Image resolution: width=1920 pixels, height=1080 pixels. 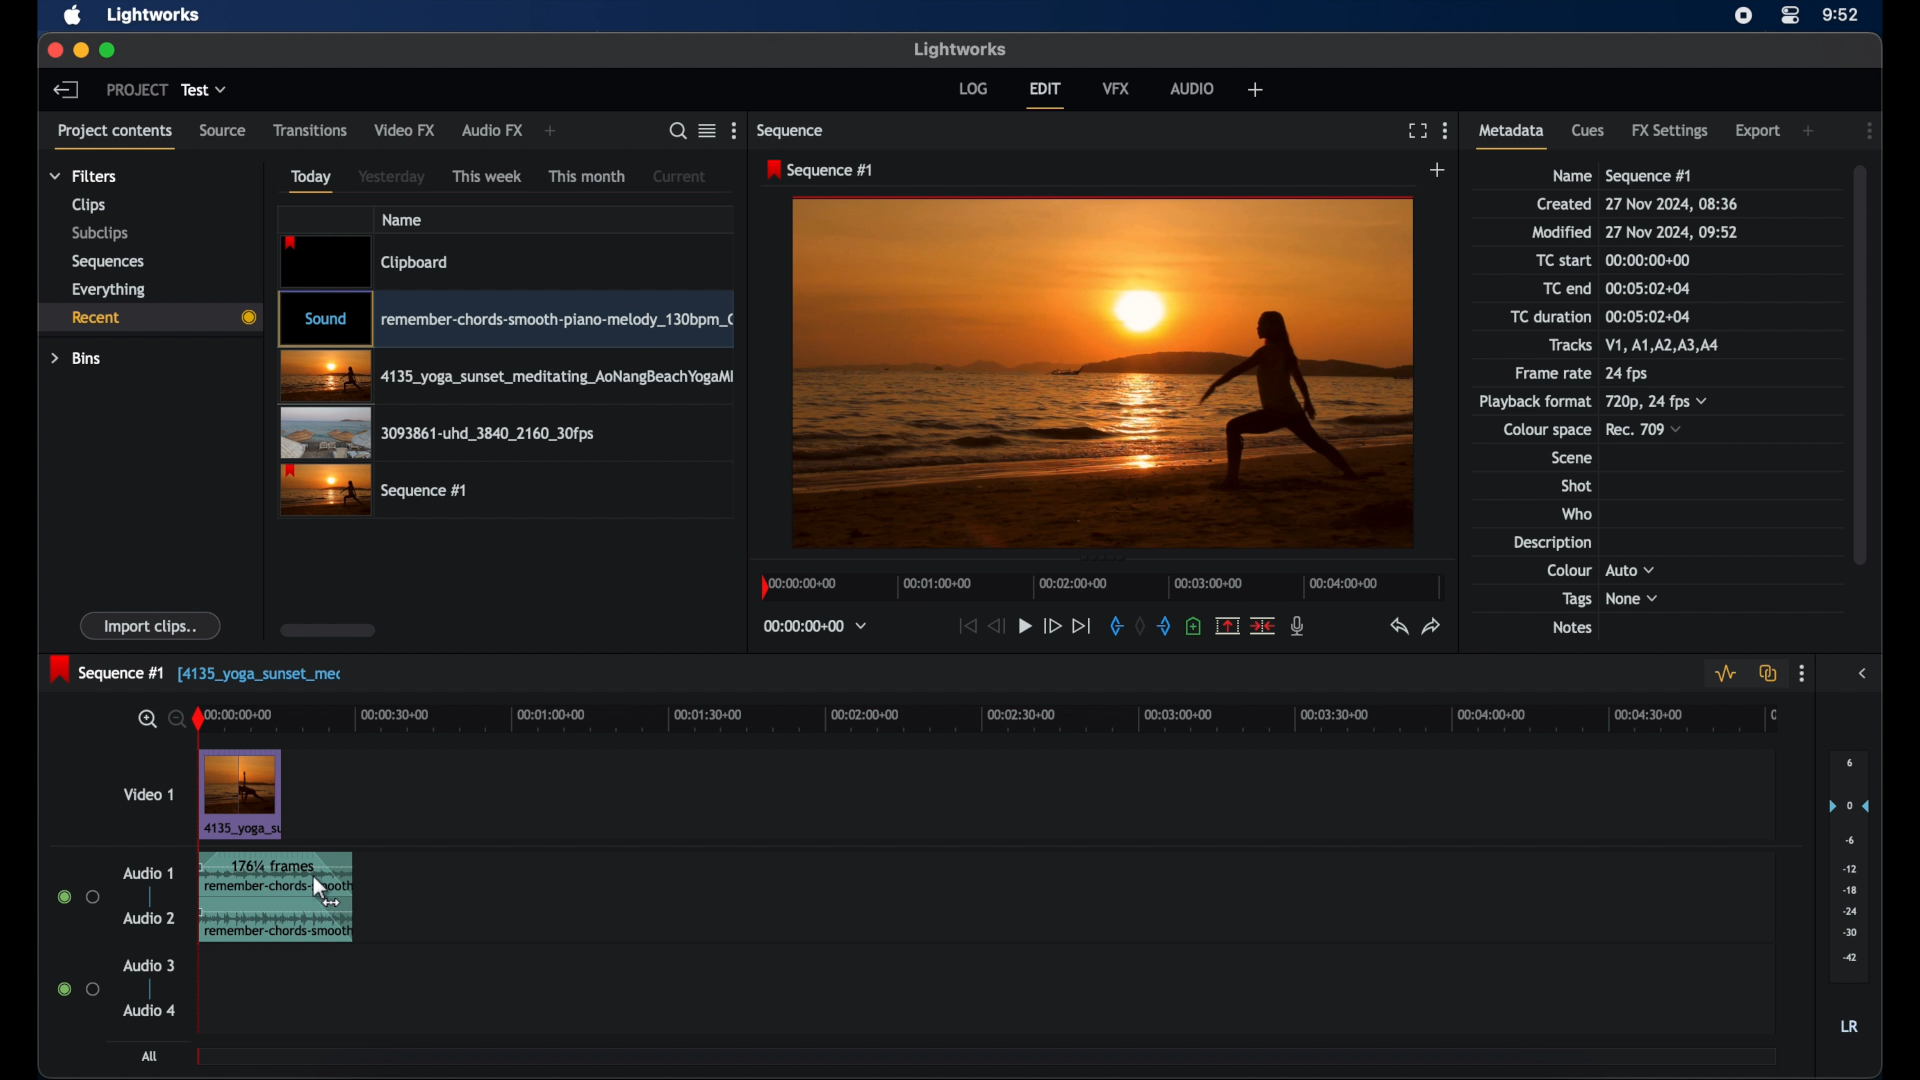 What do you see at coordinates (1300, 626) in the screenshot?
I see `mic` at bounding box center [1300, 626].